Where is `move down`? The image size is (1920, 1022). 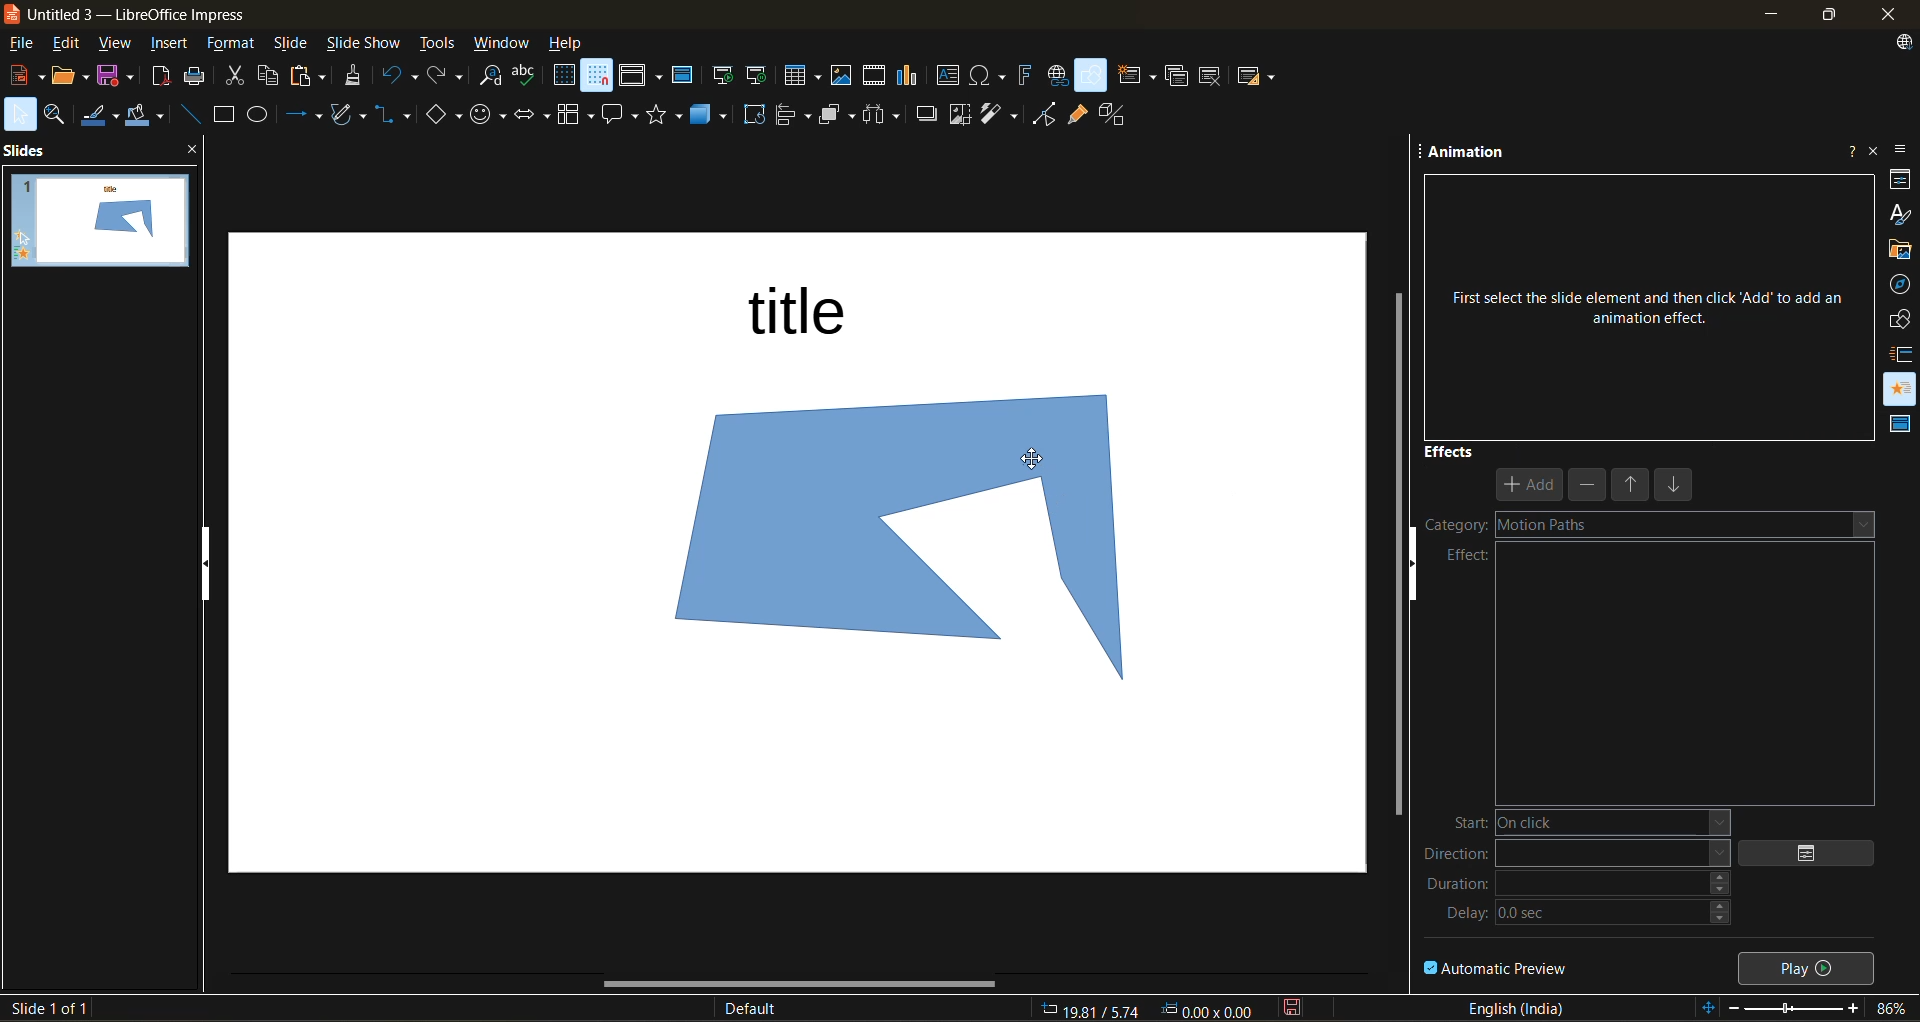
move down is located at coordinates (1673, 488).